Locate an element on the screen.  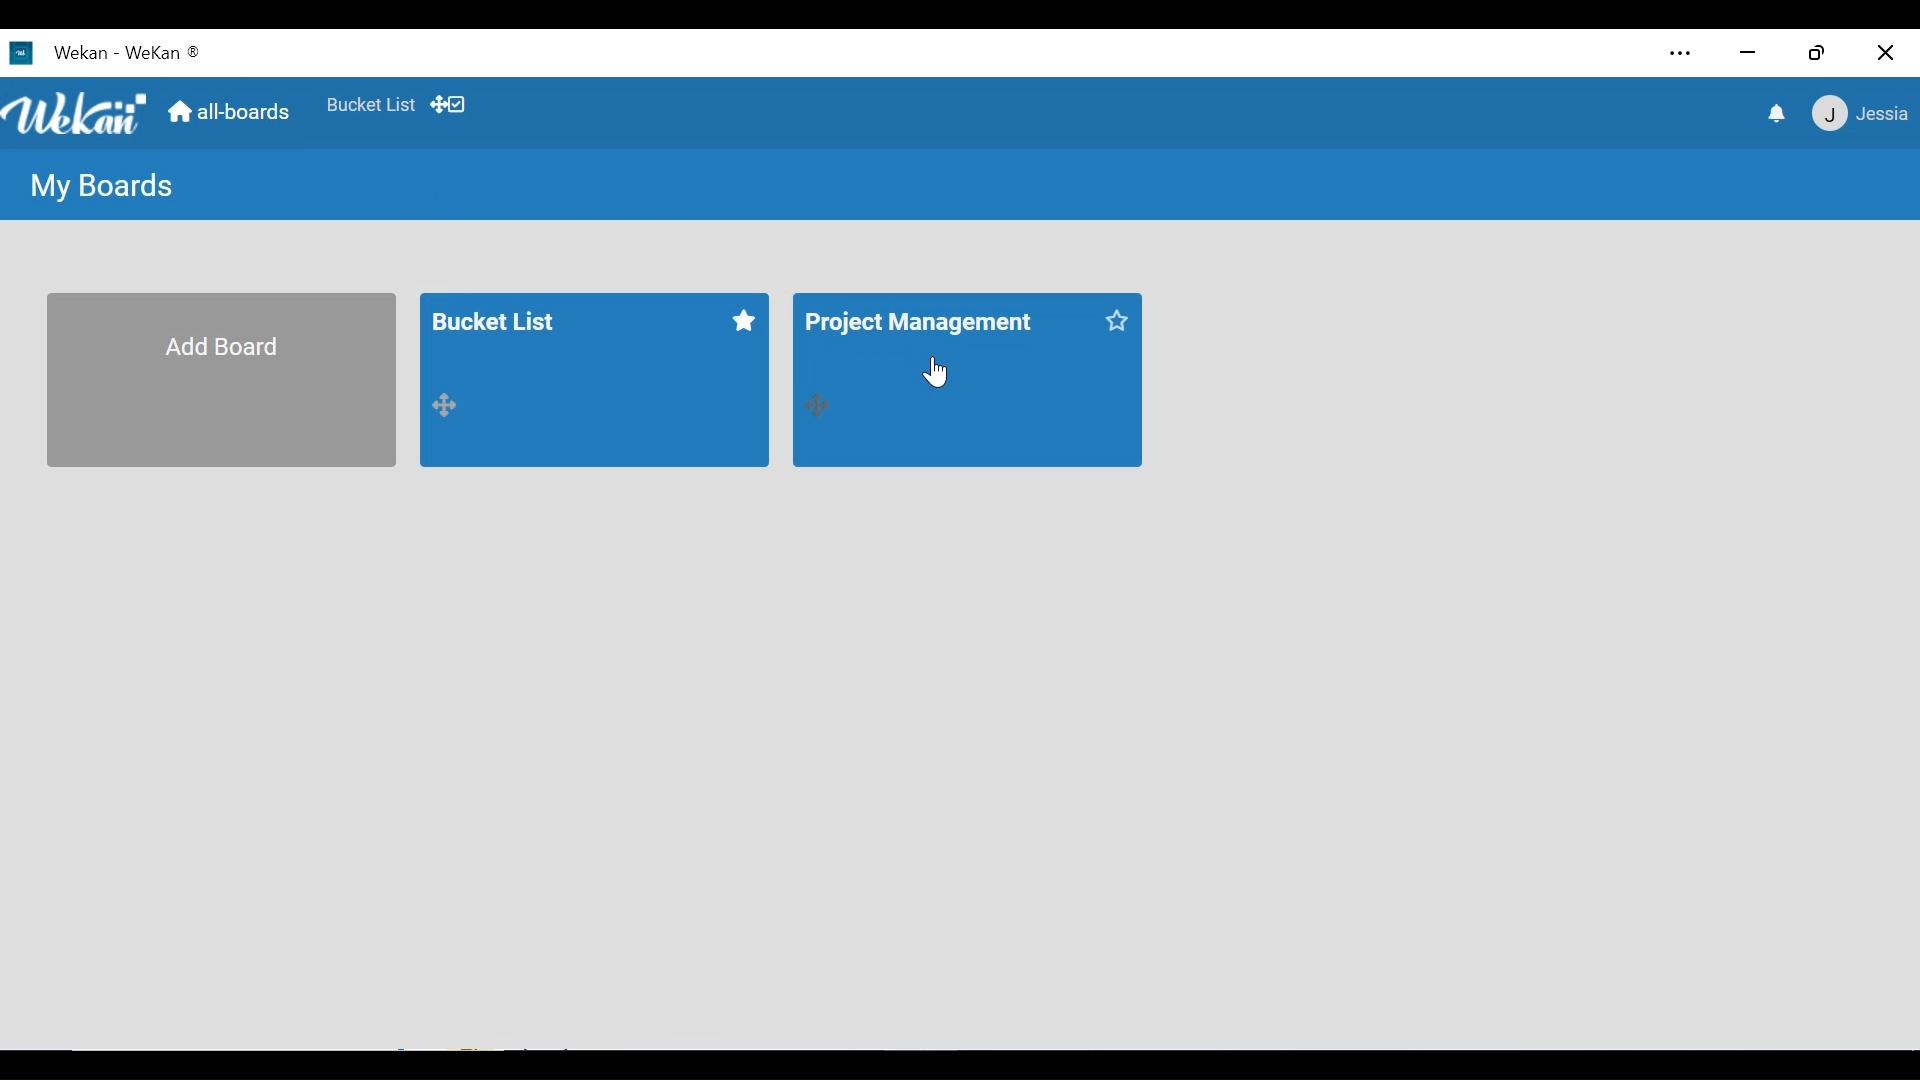
My Boards is located at coordinates (106, 190).